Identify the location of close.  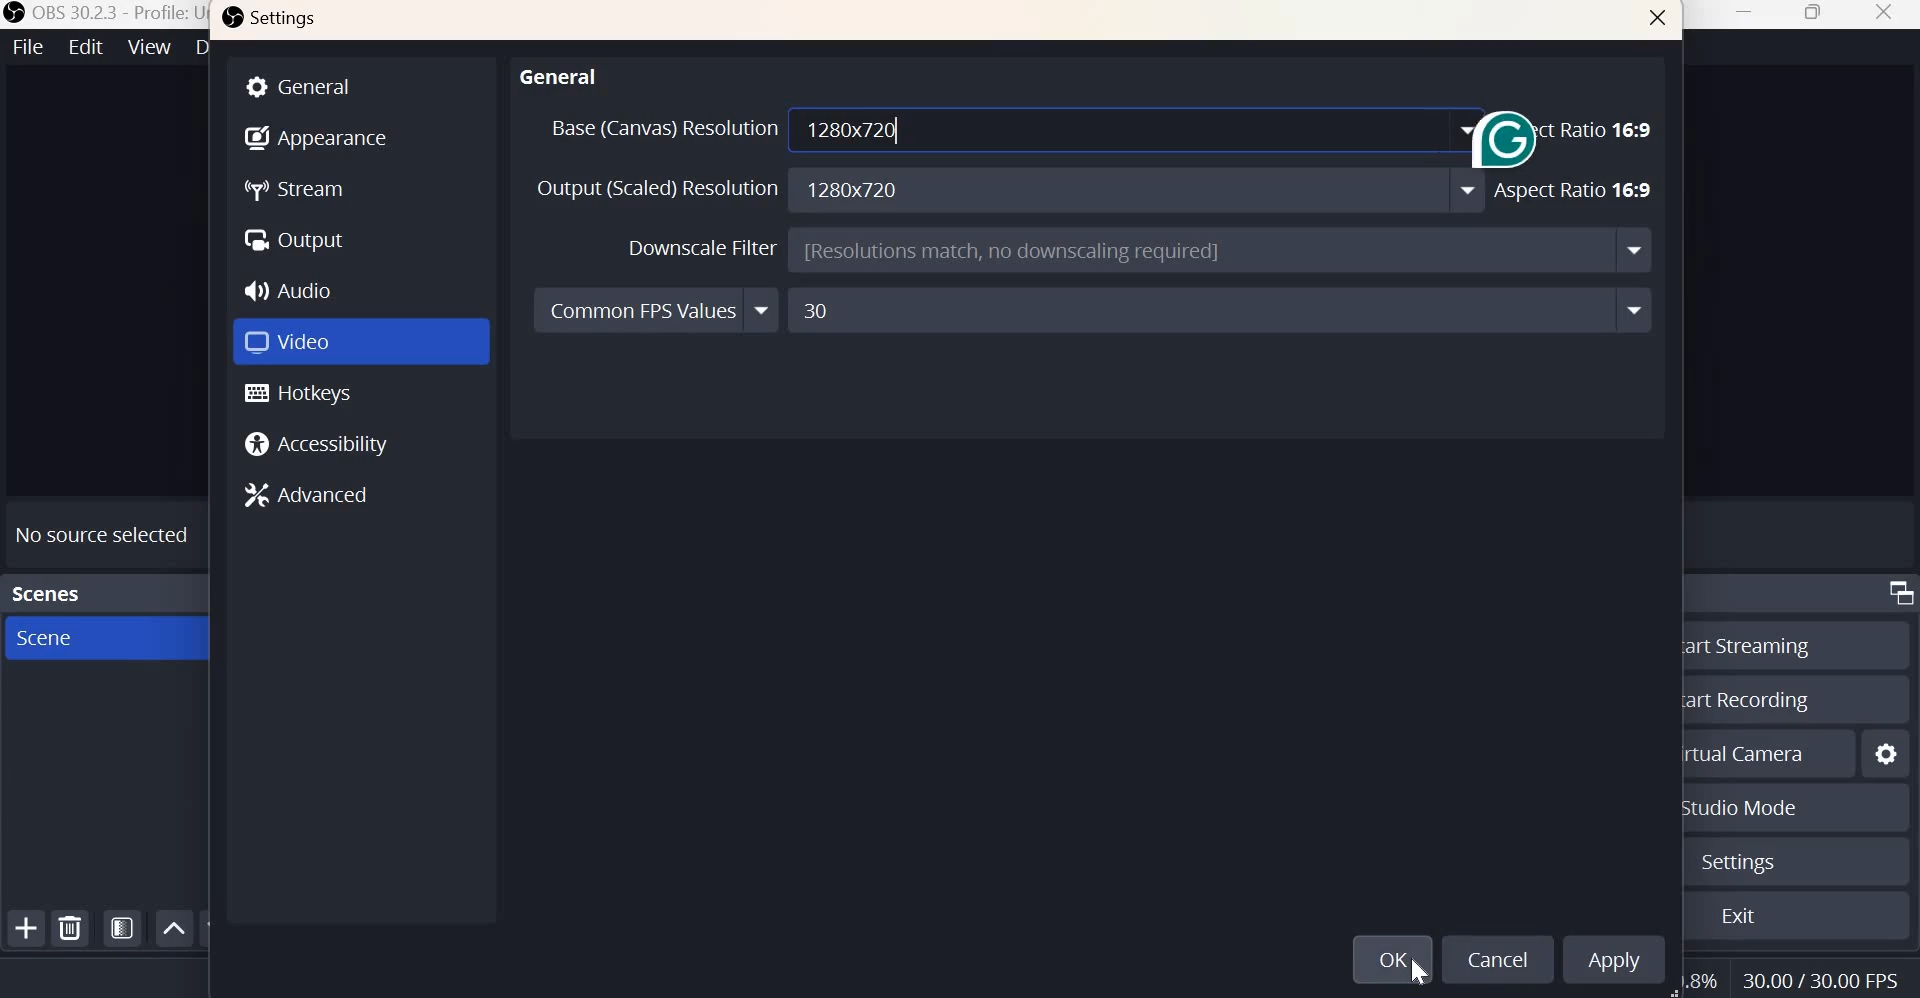
(1883, 14).